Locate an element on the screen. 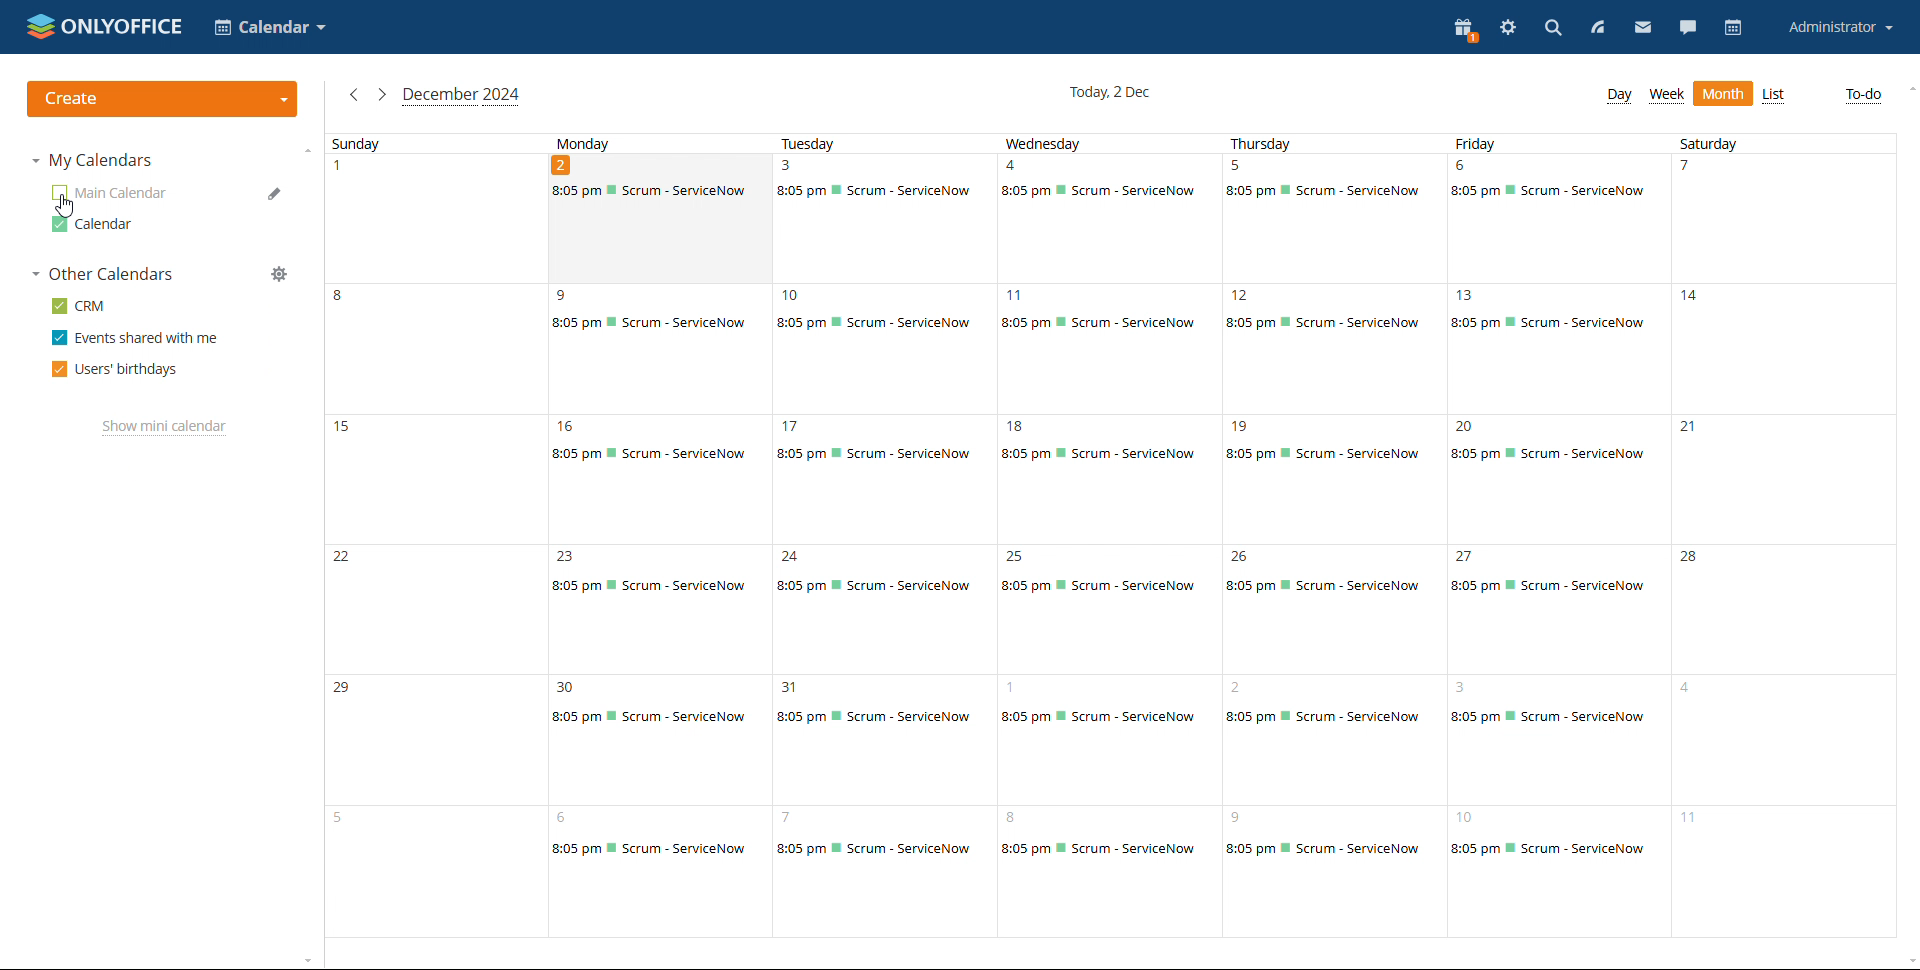 Image resolution: width=1920 pixels, height=970 pixels. chat is located at coordinates (1688, 29).